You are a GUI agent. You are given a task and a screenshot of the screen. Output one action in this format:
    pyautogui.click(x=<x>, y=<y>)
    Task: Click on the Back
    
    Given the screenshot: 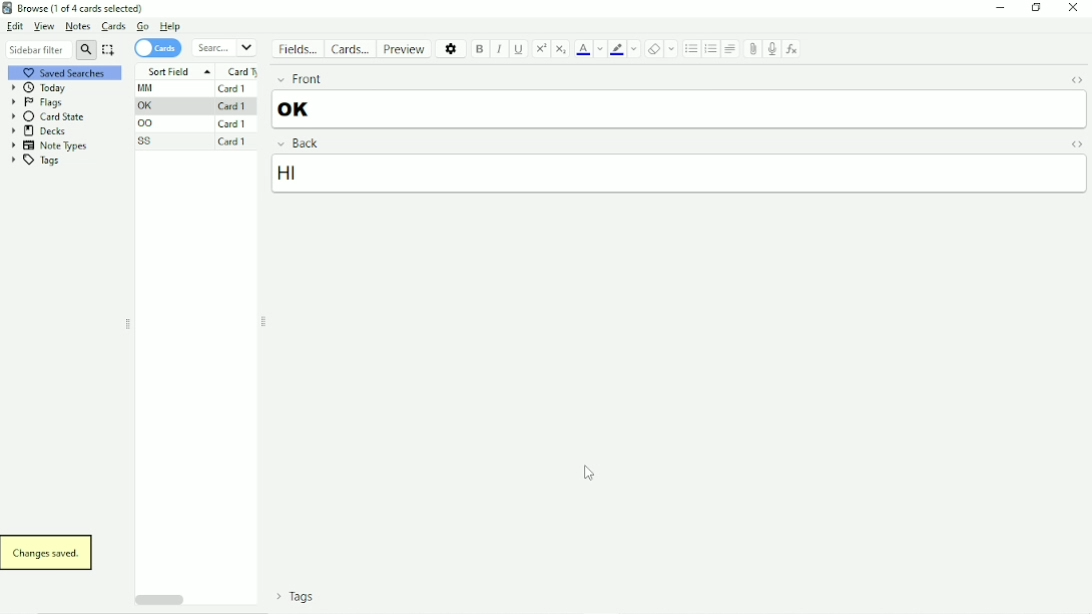 What is the action you would take?
    pyautogui.click(x=295, y=143)
    